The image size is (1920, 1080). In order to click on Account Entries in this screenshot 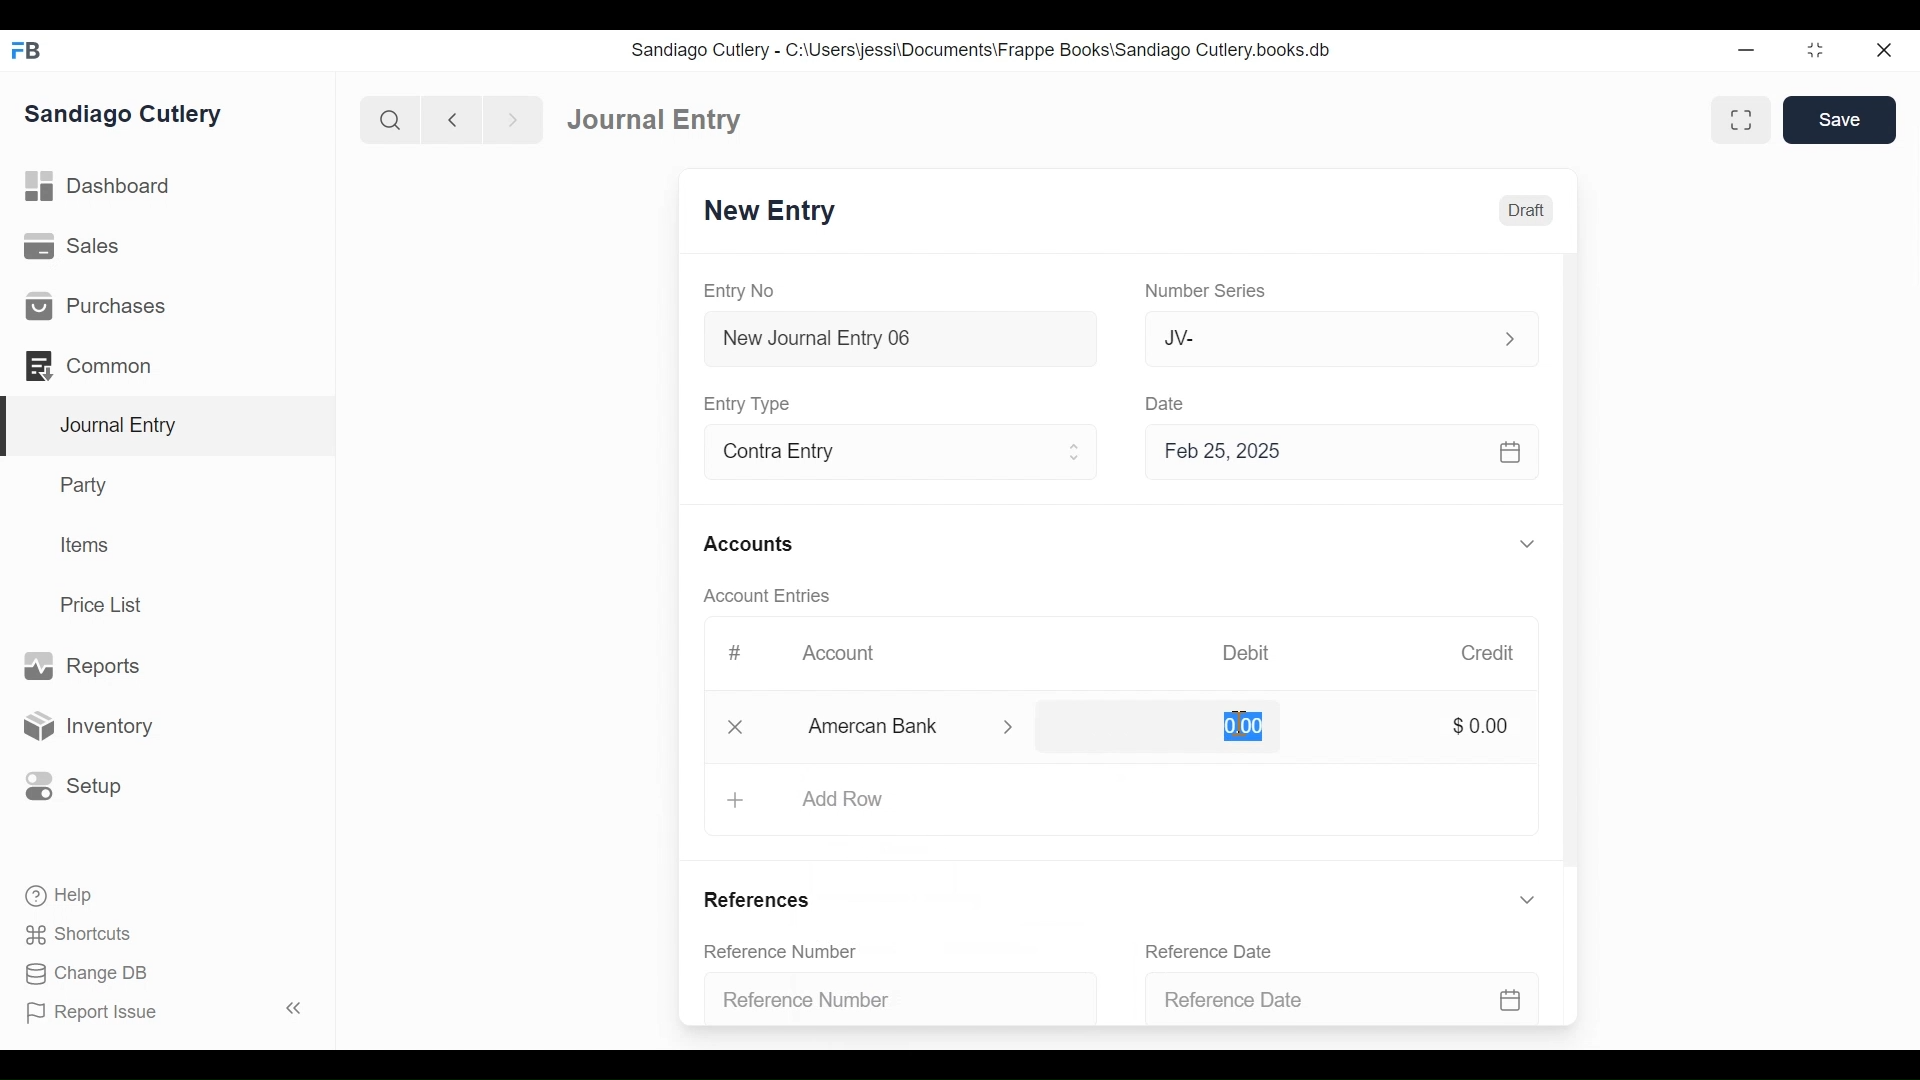, I will do `click(772, 596)`.